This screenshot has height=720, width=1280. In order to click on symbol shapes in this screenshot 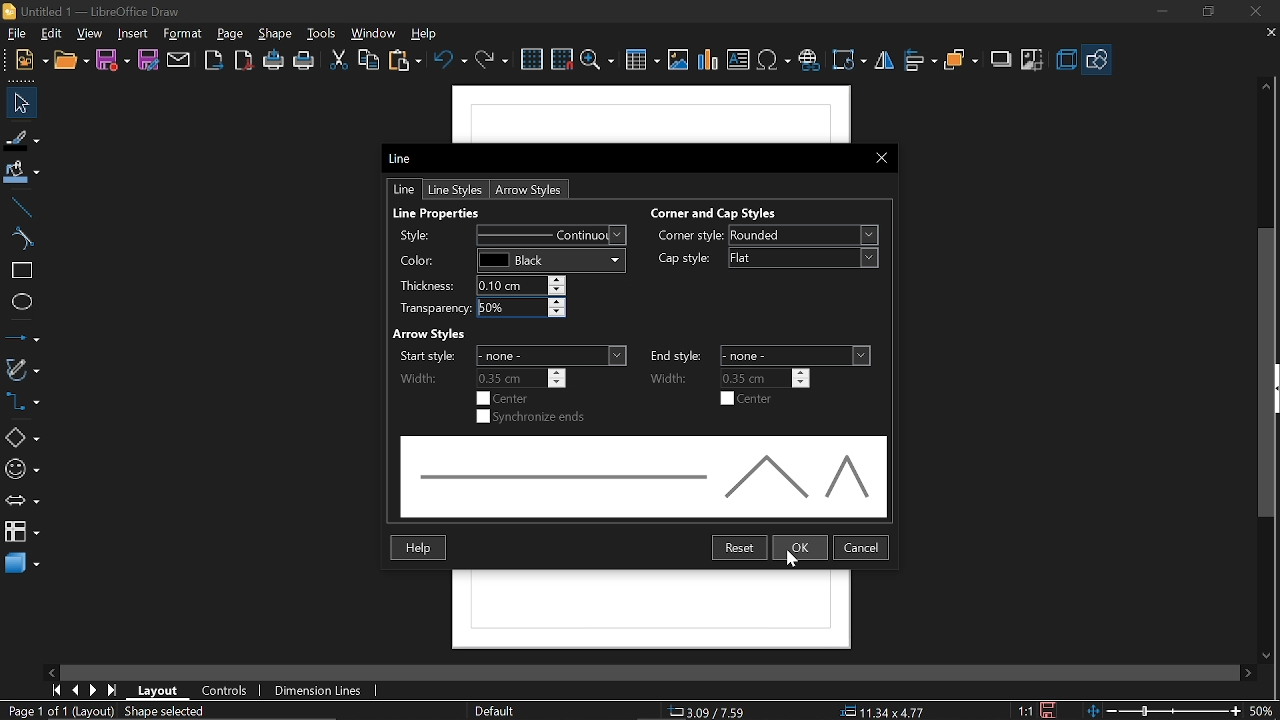, I will do `click(22, 472)`.